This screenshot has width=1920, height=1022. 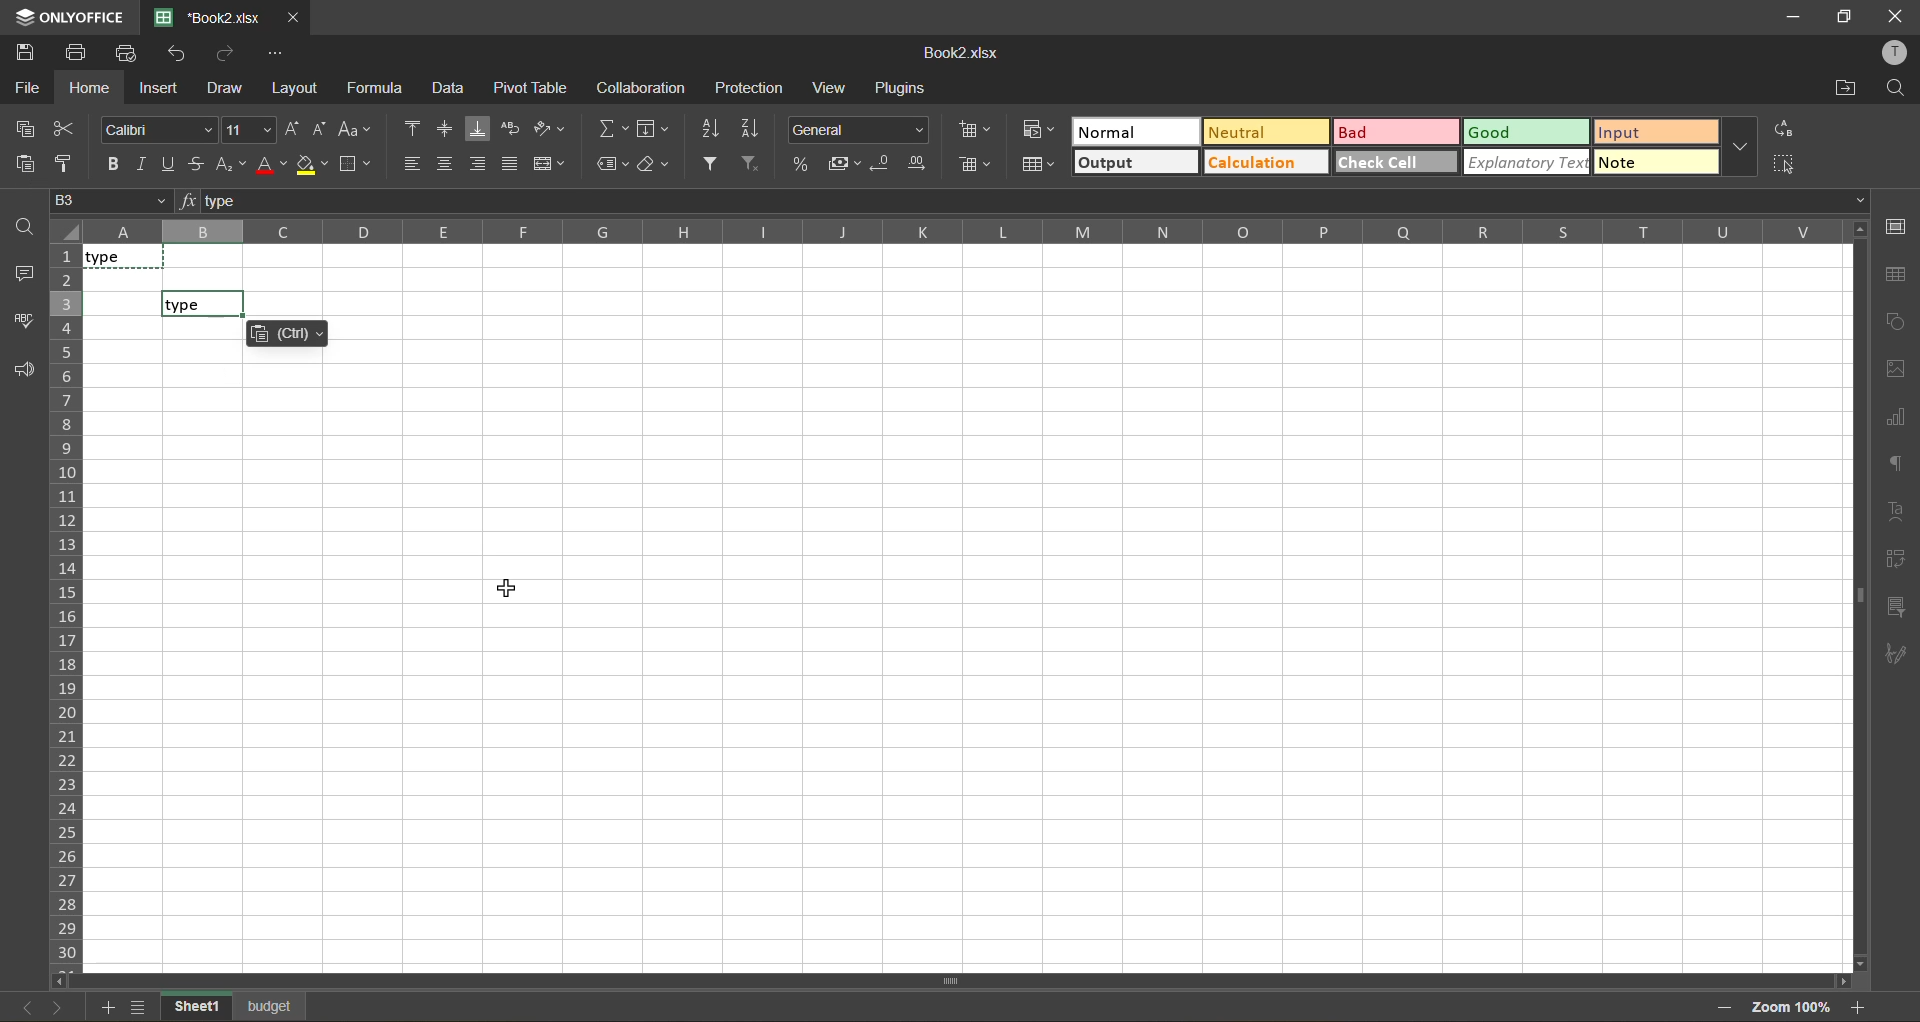 I want to click on previous, so click(x=28, y=1007).